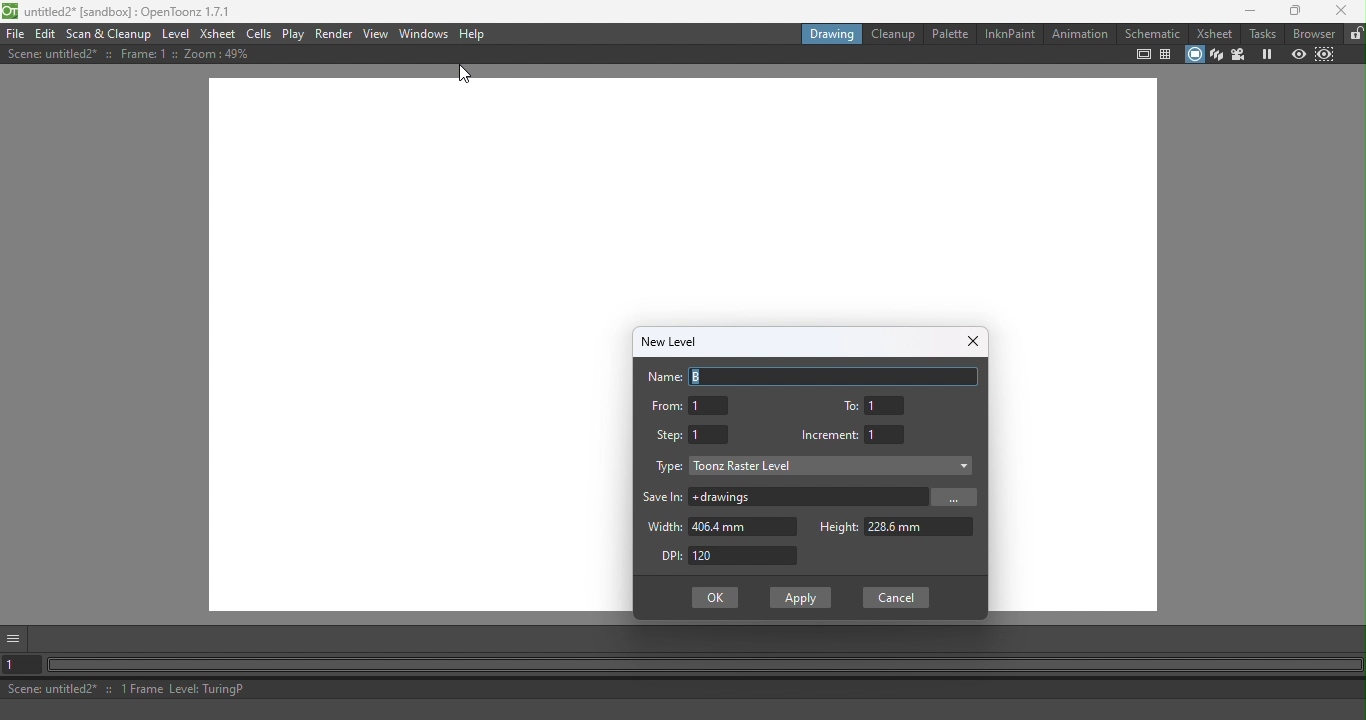 The image size is (1366, 720). What do you see at coordinates (1355, 34) in the screenshot?
I see `Lock rooms tab` at bounding box center [1355, 34].